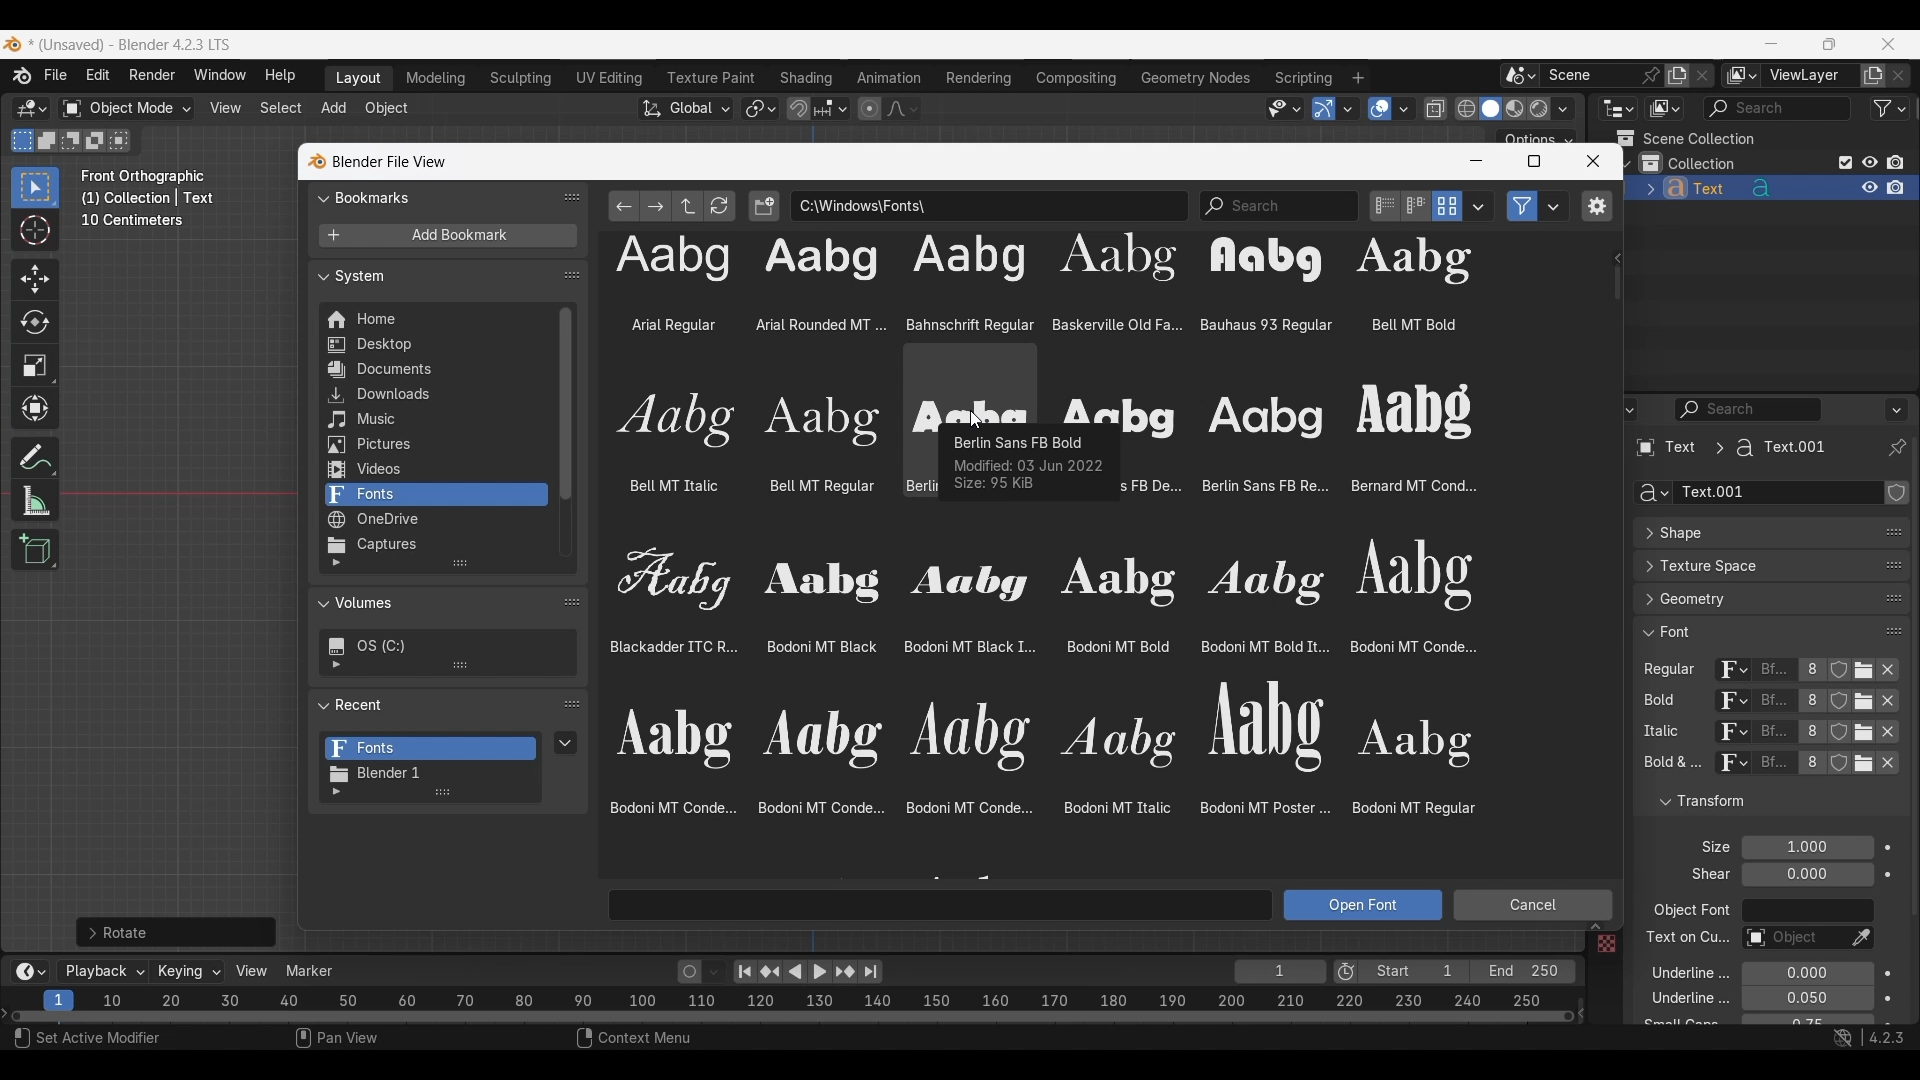  Describe the element at coordinates (1810, 671) in the screenshot. I see `Display number of users of this data for respective attribute` at that location.